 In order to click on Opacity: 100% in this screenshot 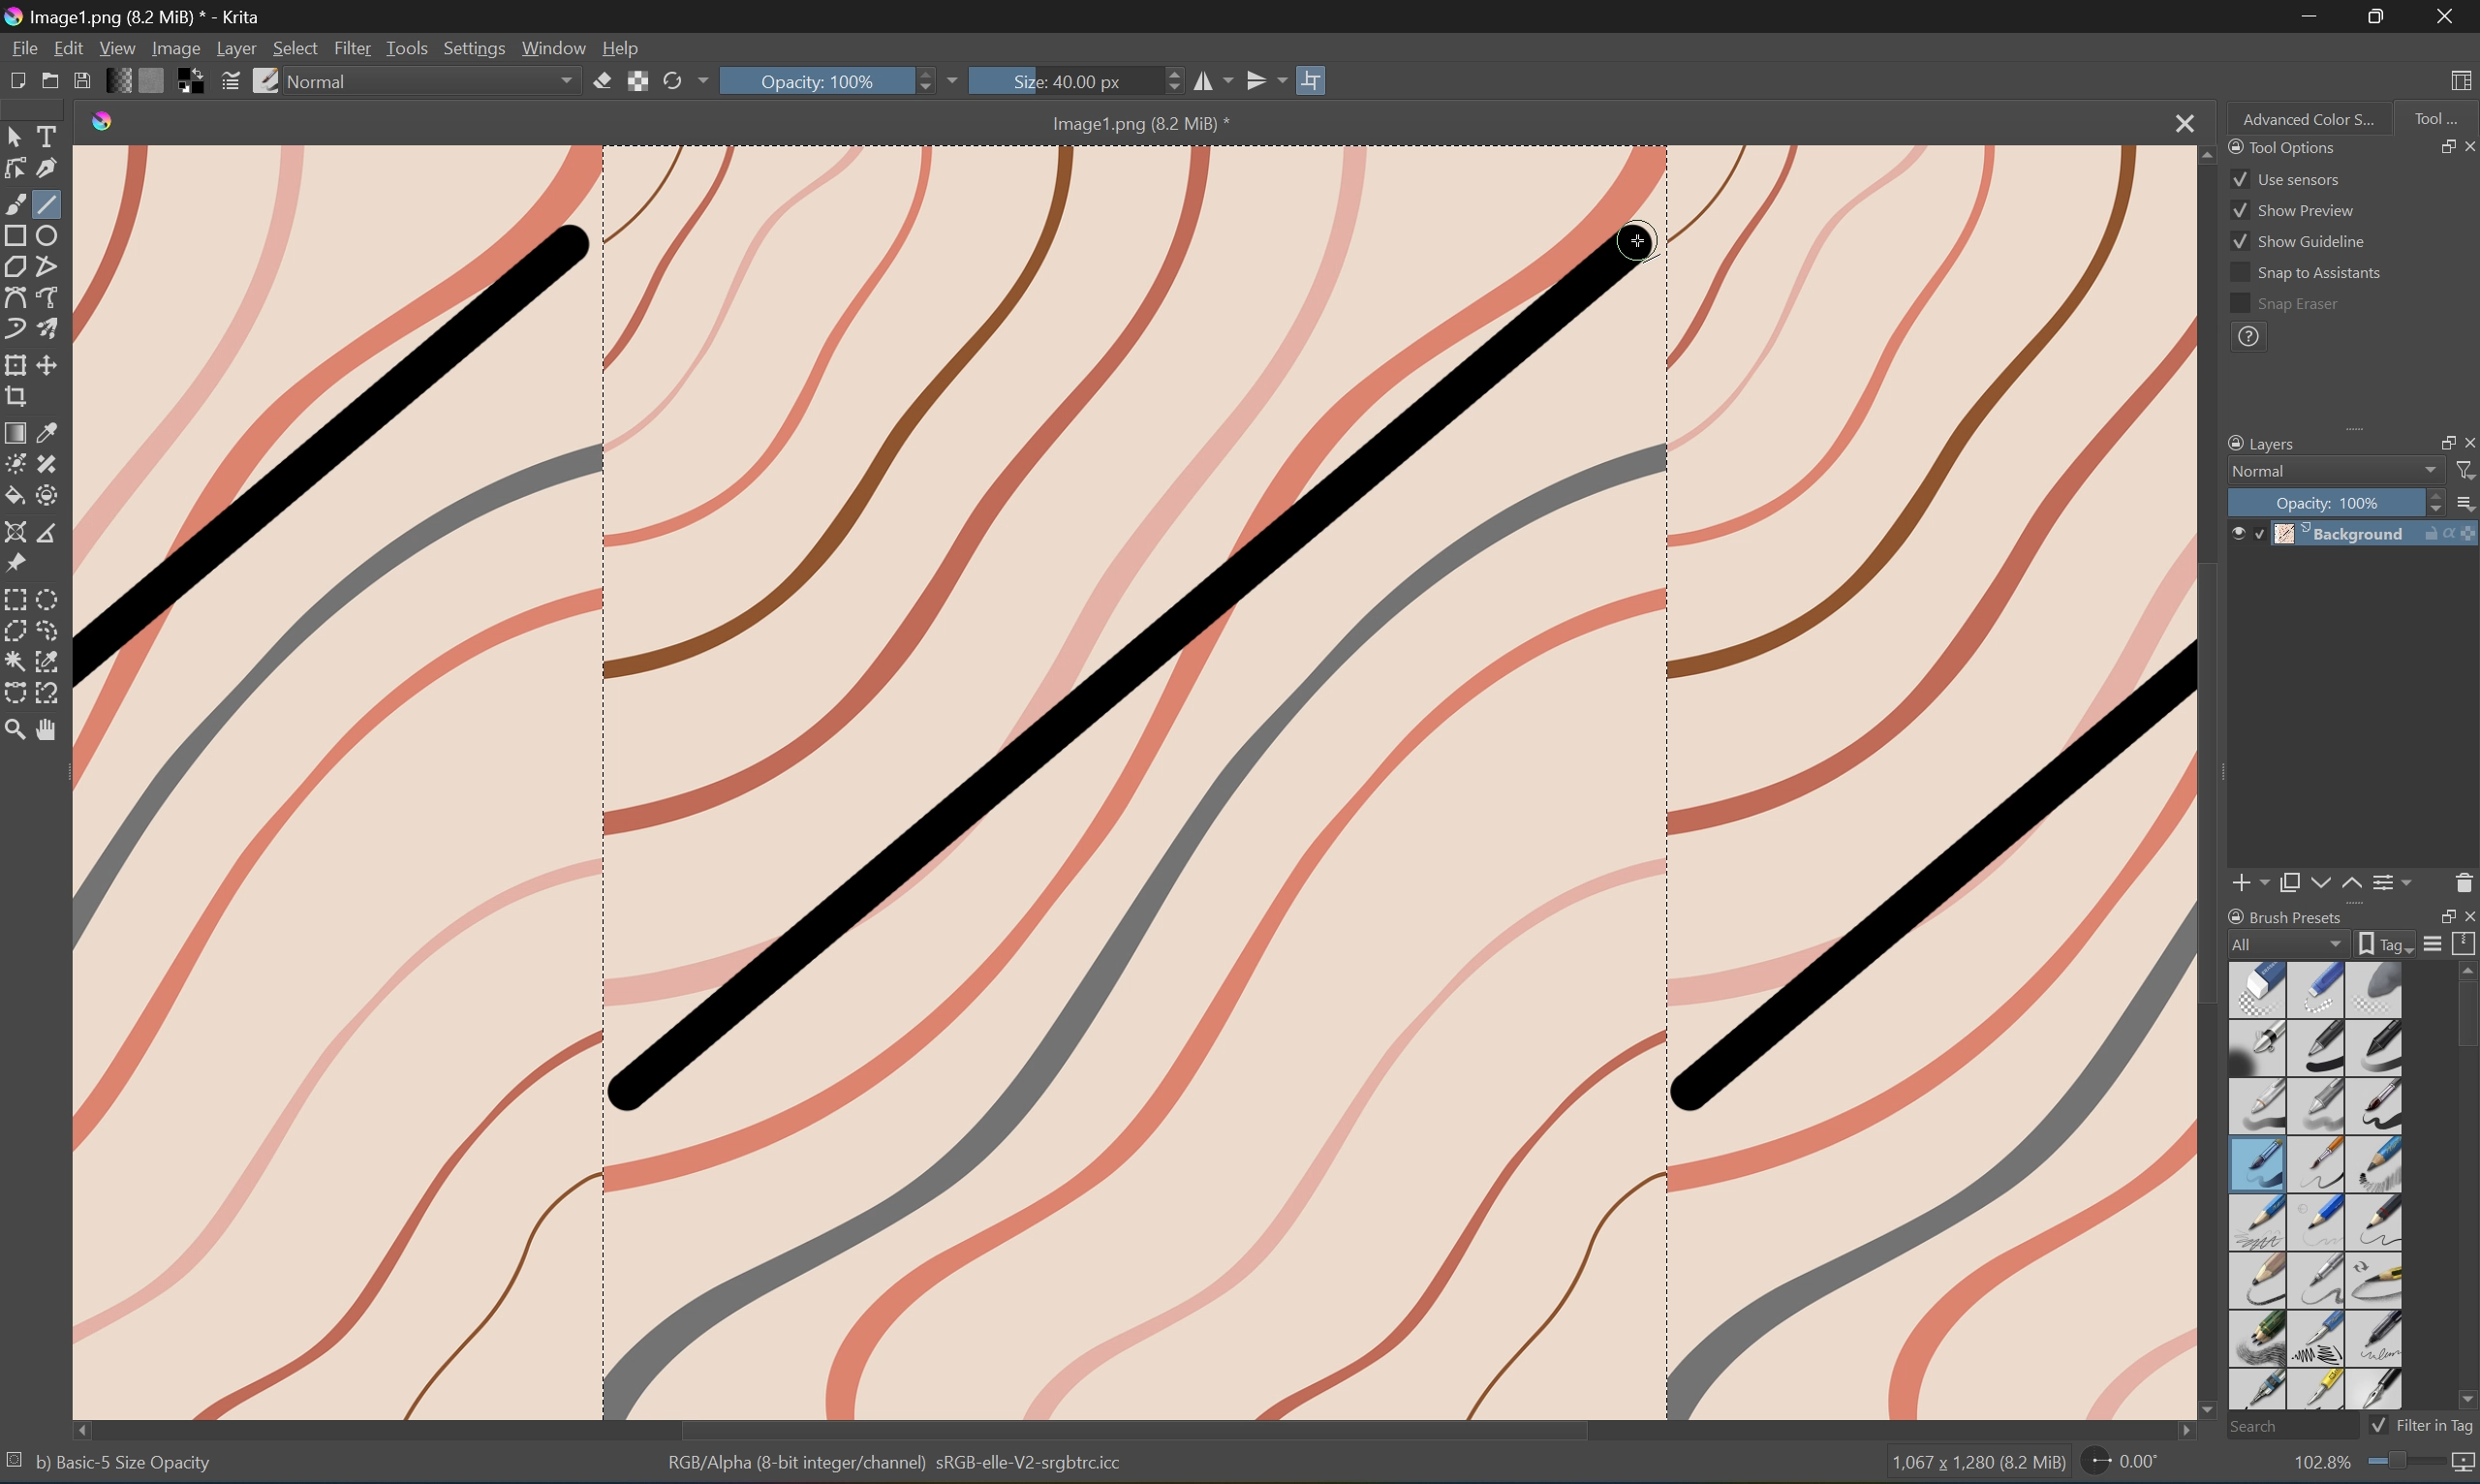, I will do `click(829, 81)`.